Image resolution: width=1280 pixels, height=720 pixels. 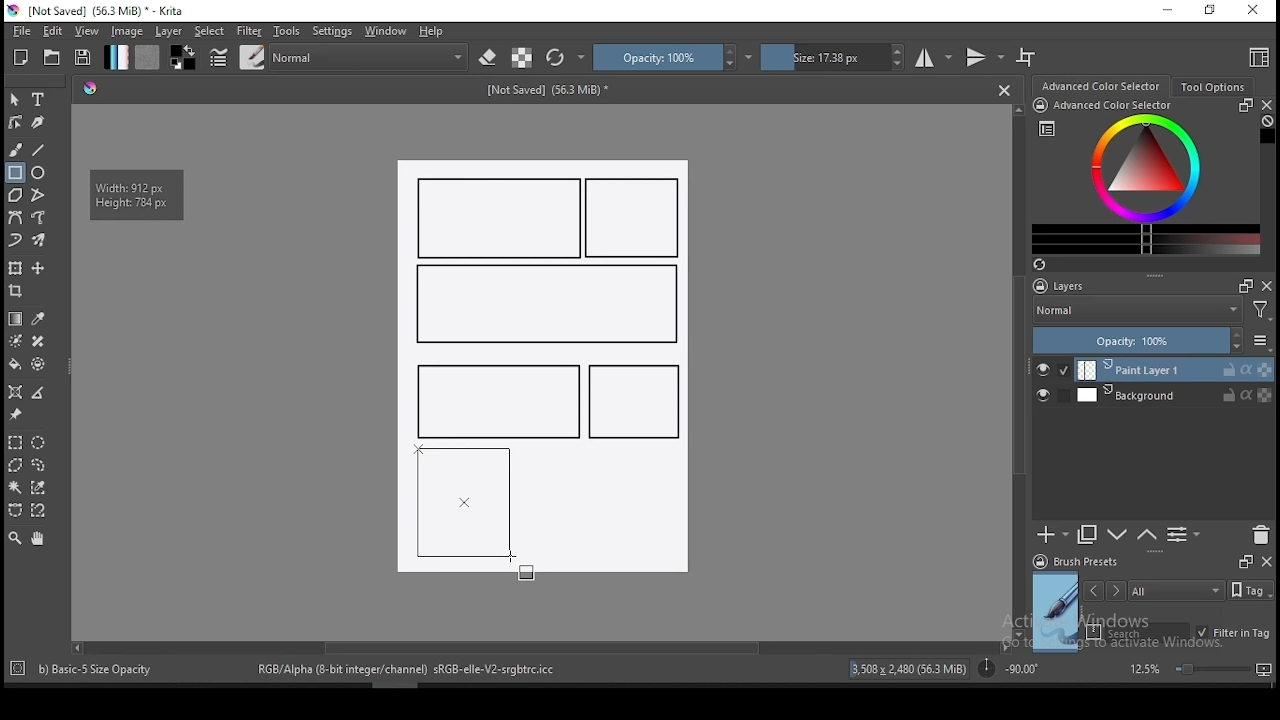 What do you see at coordinates (1150, 342) in the screenshot?
I see `opacity` at bounding box center [1150, 342].